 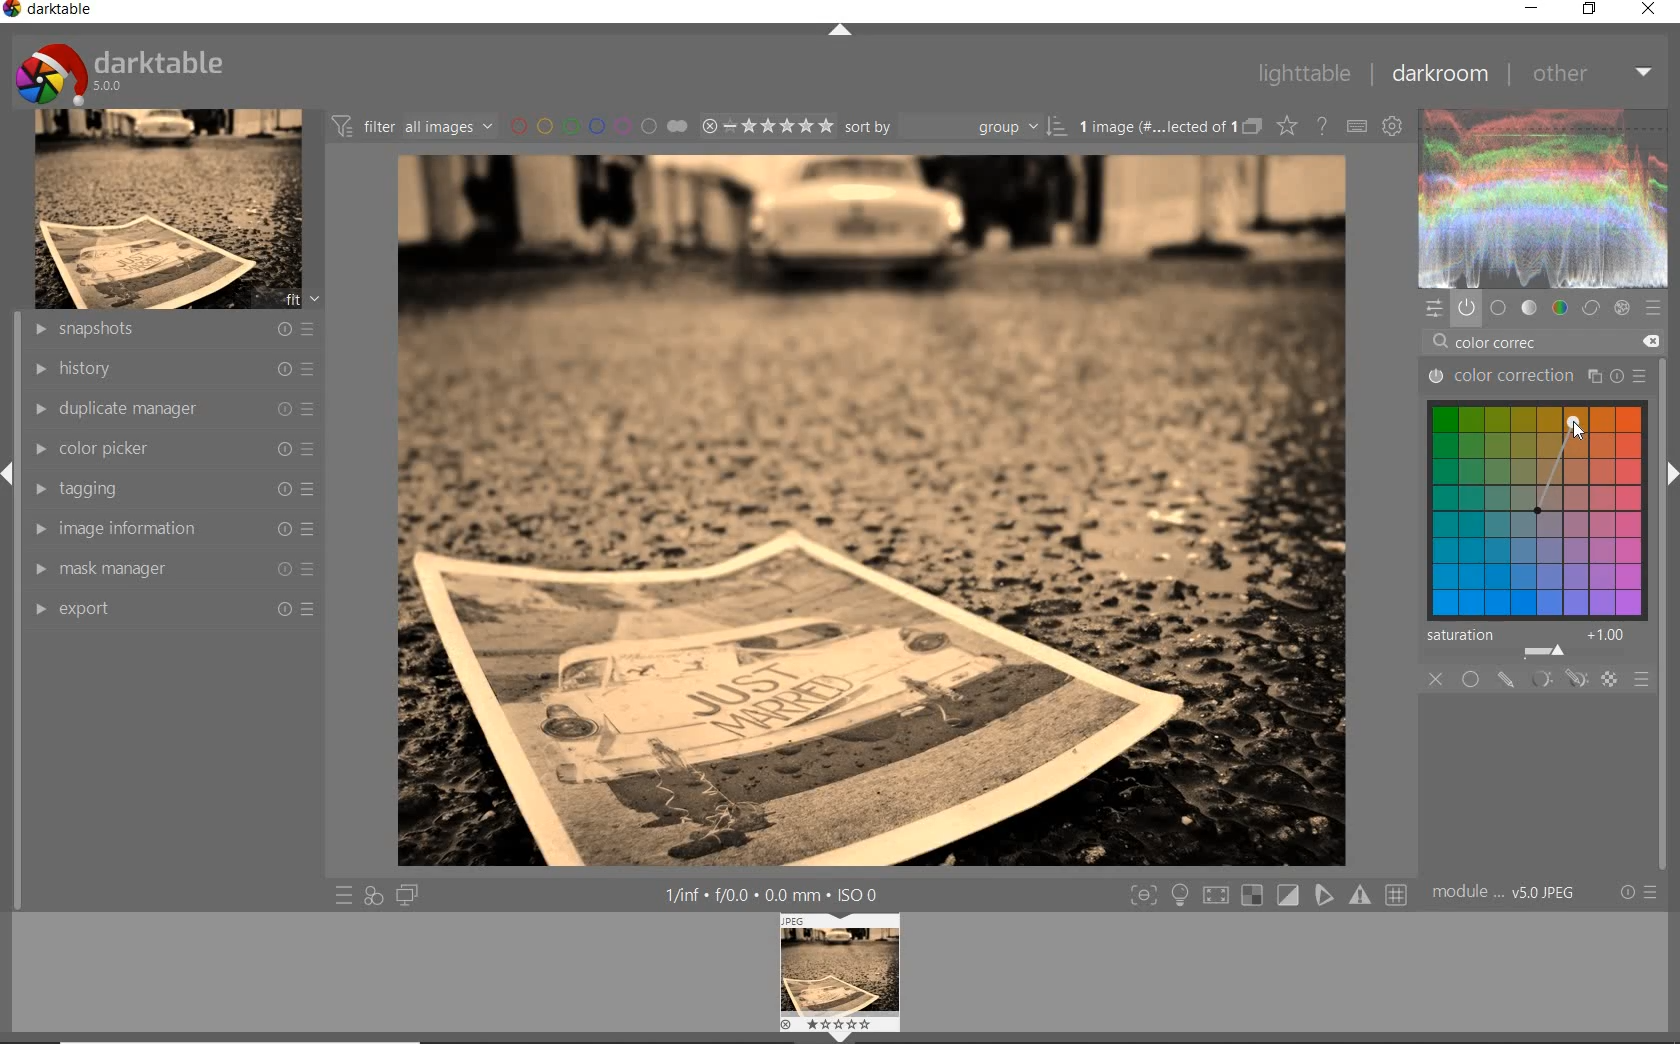 What do you see at coordinates (1537, 378) in the screenshot?
I see `color correction` at bounding box center [1537, 378].